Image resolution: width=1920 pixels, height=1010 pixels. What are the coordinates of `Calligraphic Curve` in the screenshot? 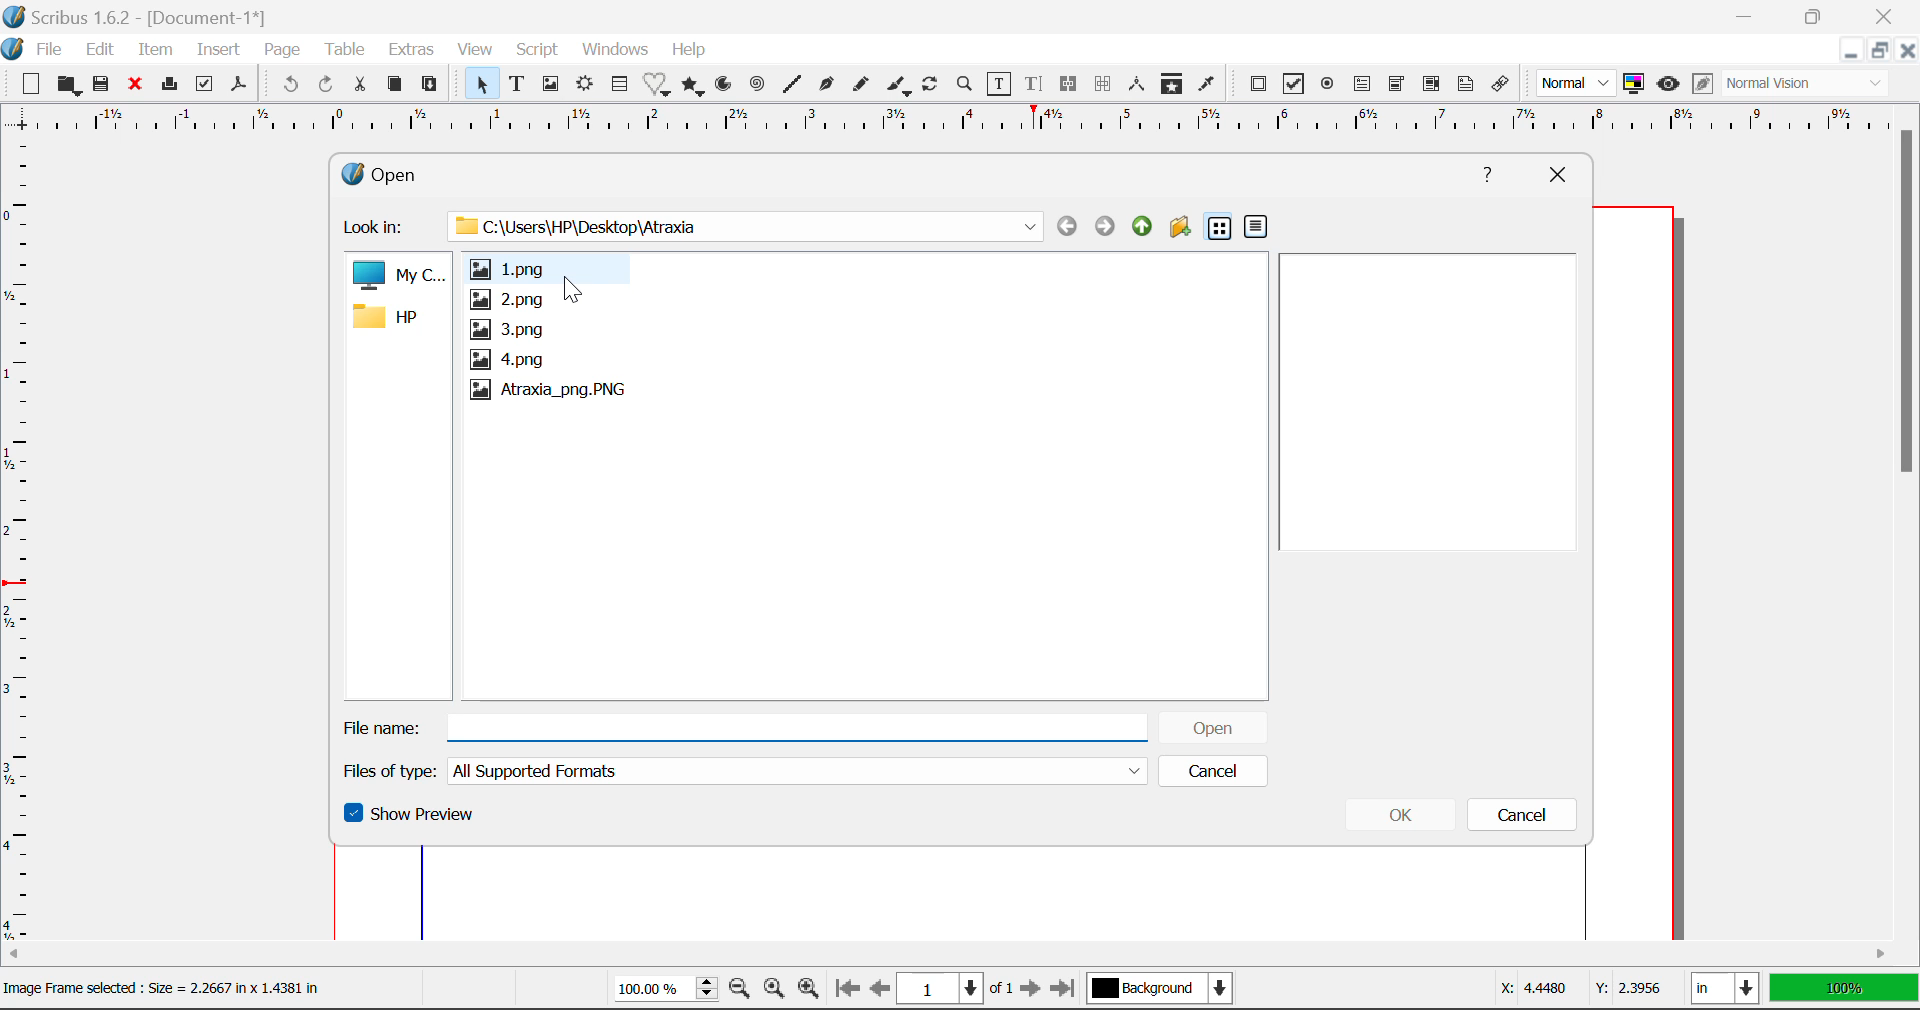 It's located at (899, 88).